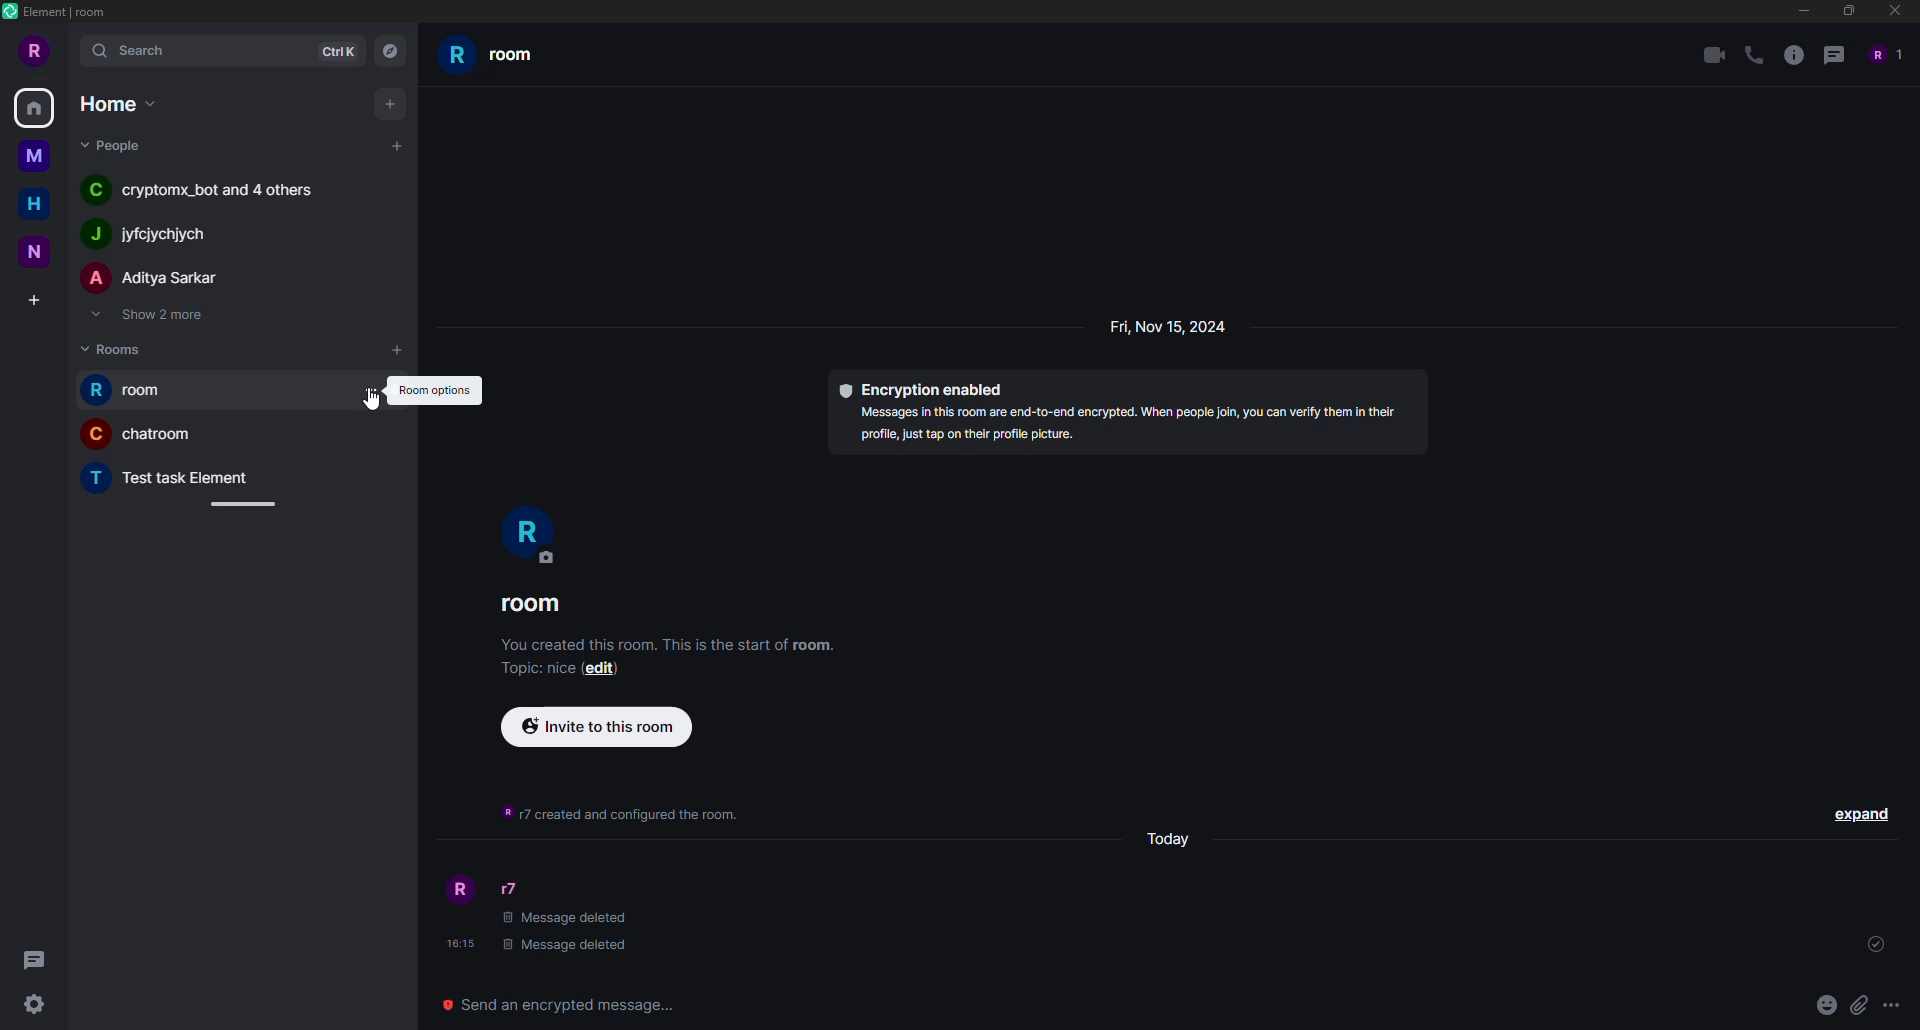 The width and height of the screenshot is (1920, 1030). What do you see at coordinates (603, 672) in the screenshot?
I see `edit` at bounding box center [603, 672].